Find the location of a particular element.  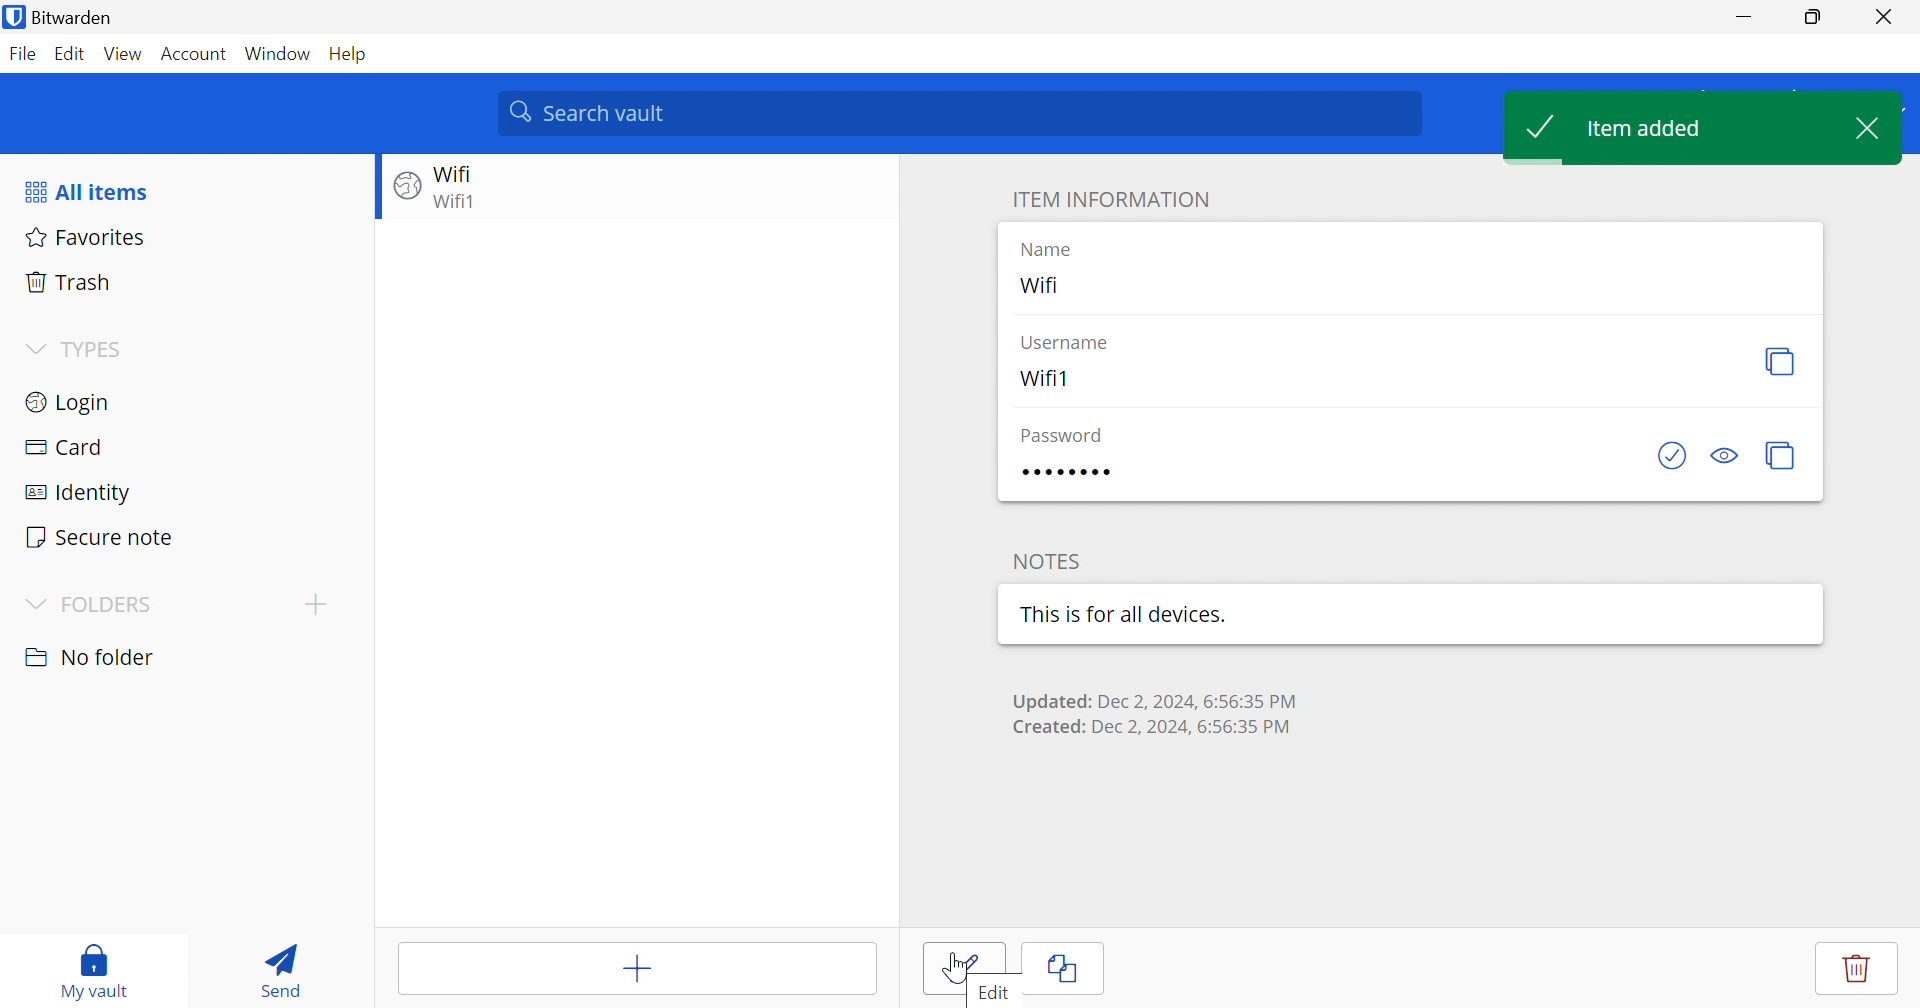

Drop Down is located at coordinates (32, 606).